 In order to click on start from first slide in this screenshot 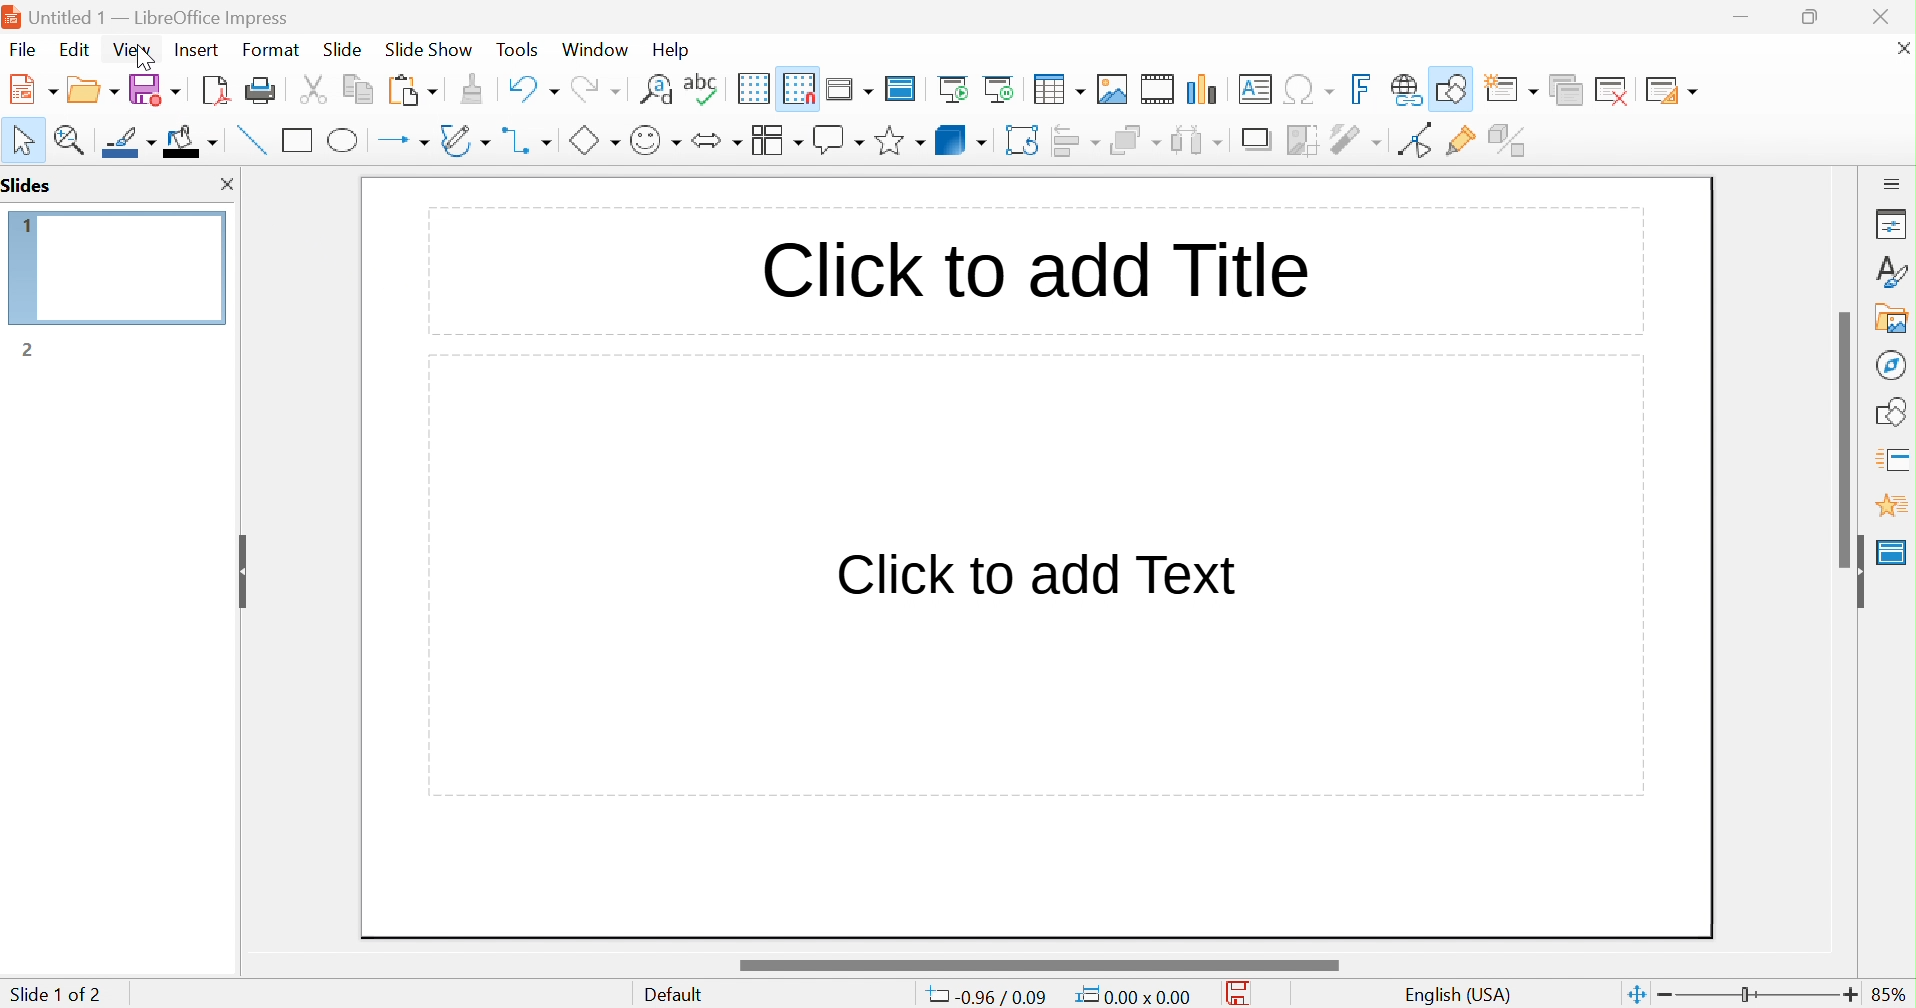, I will do `click(956, 88)`.